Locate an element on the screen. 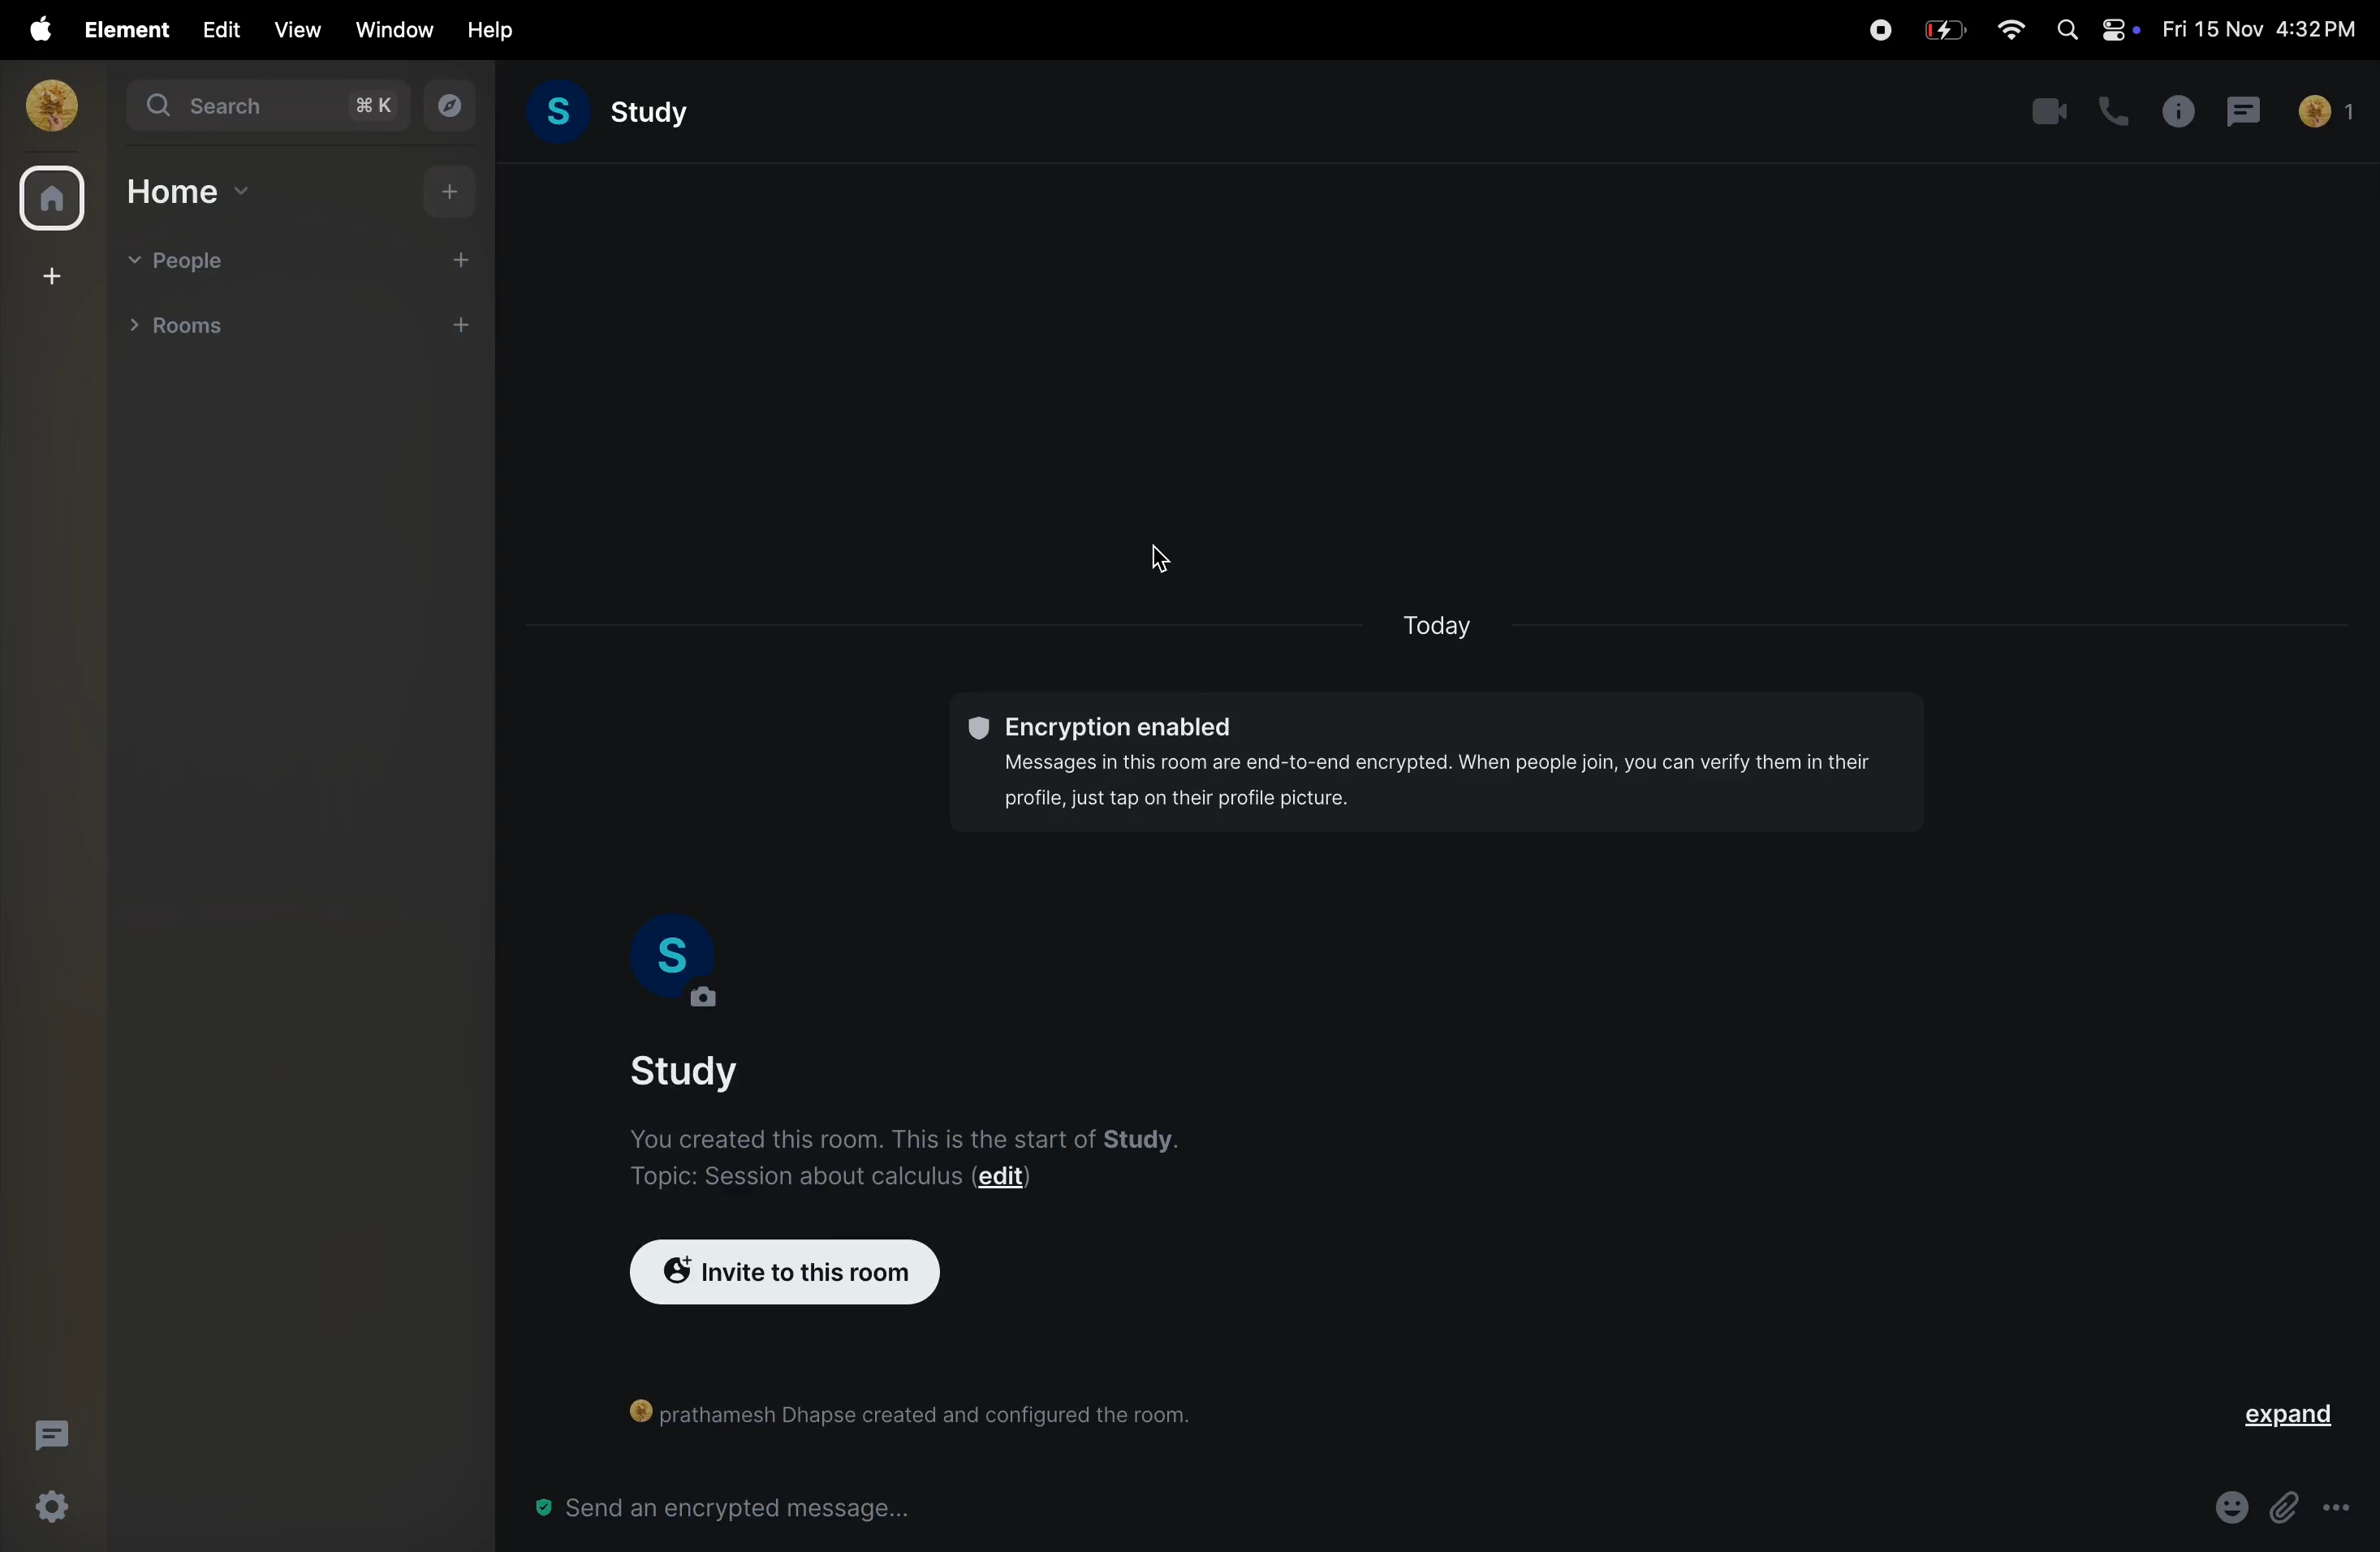 The image size is (2380, 1552). apple widgets is located at coordinates (2092, 31).